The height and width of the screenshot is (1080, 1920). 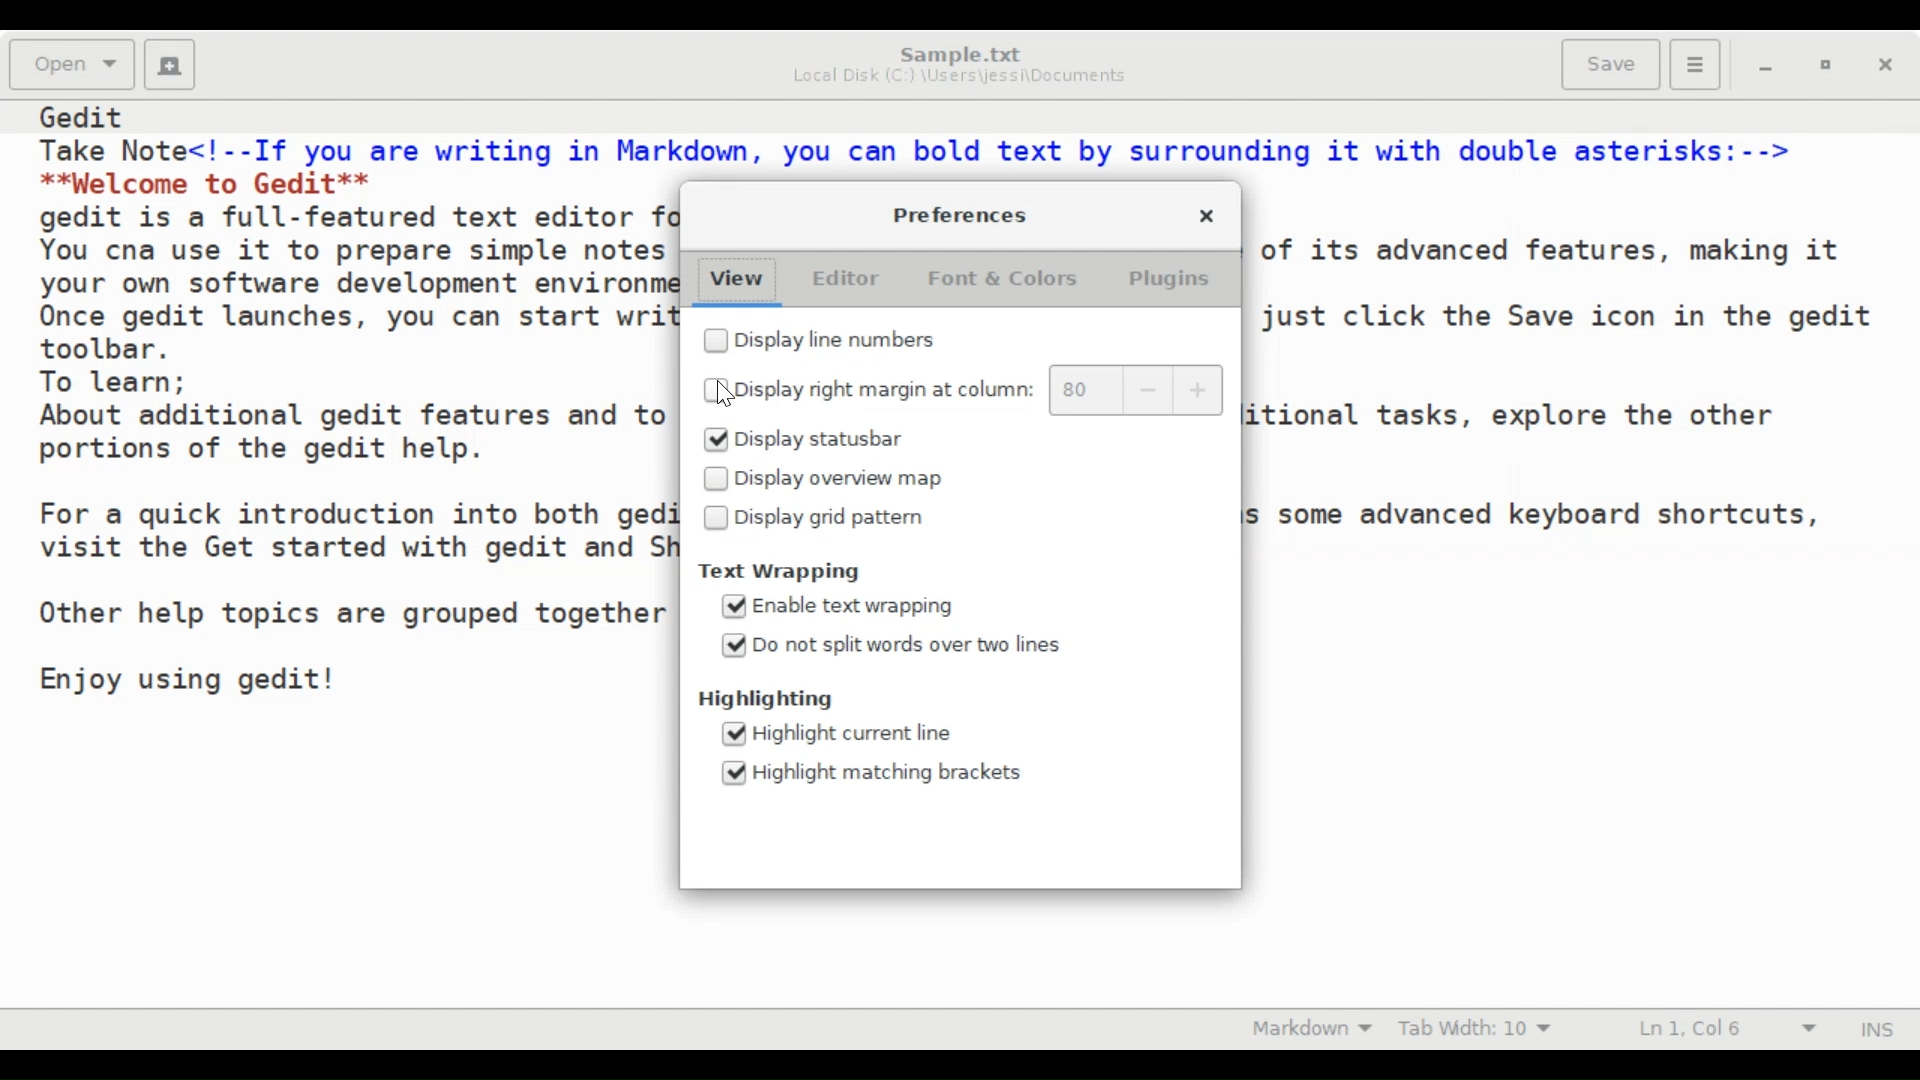 What do you see at coordinates (1715, 1031) in the screenshot?
I see `Line & Column Preference (Ln 1, Col 6)` at bounding box center [1715, 1031].